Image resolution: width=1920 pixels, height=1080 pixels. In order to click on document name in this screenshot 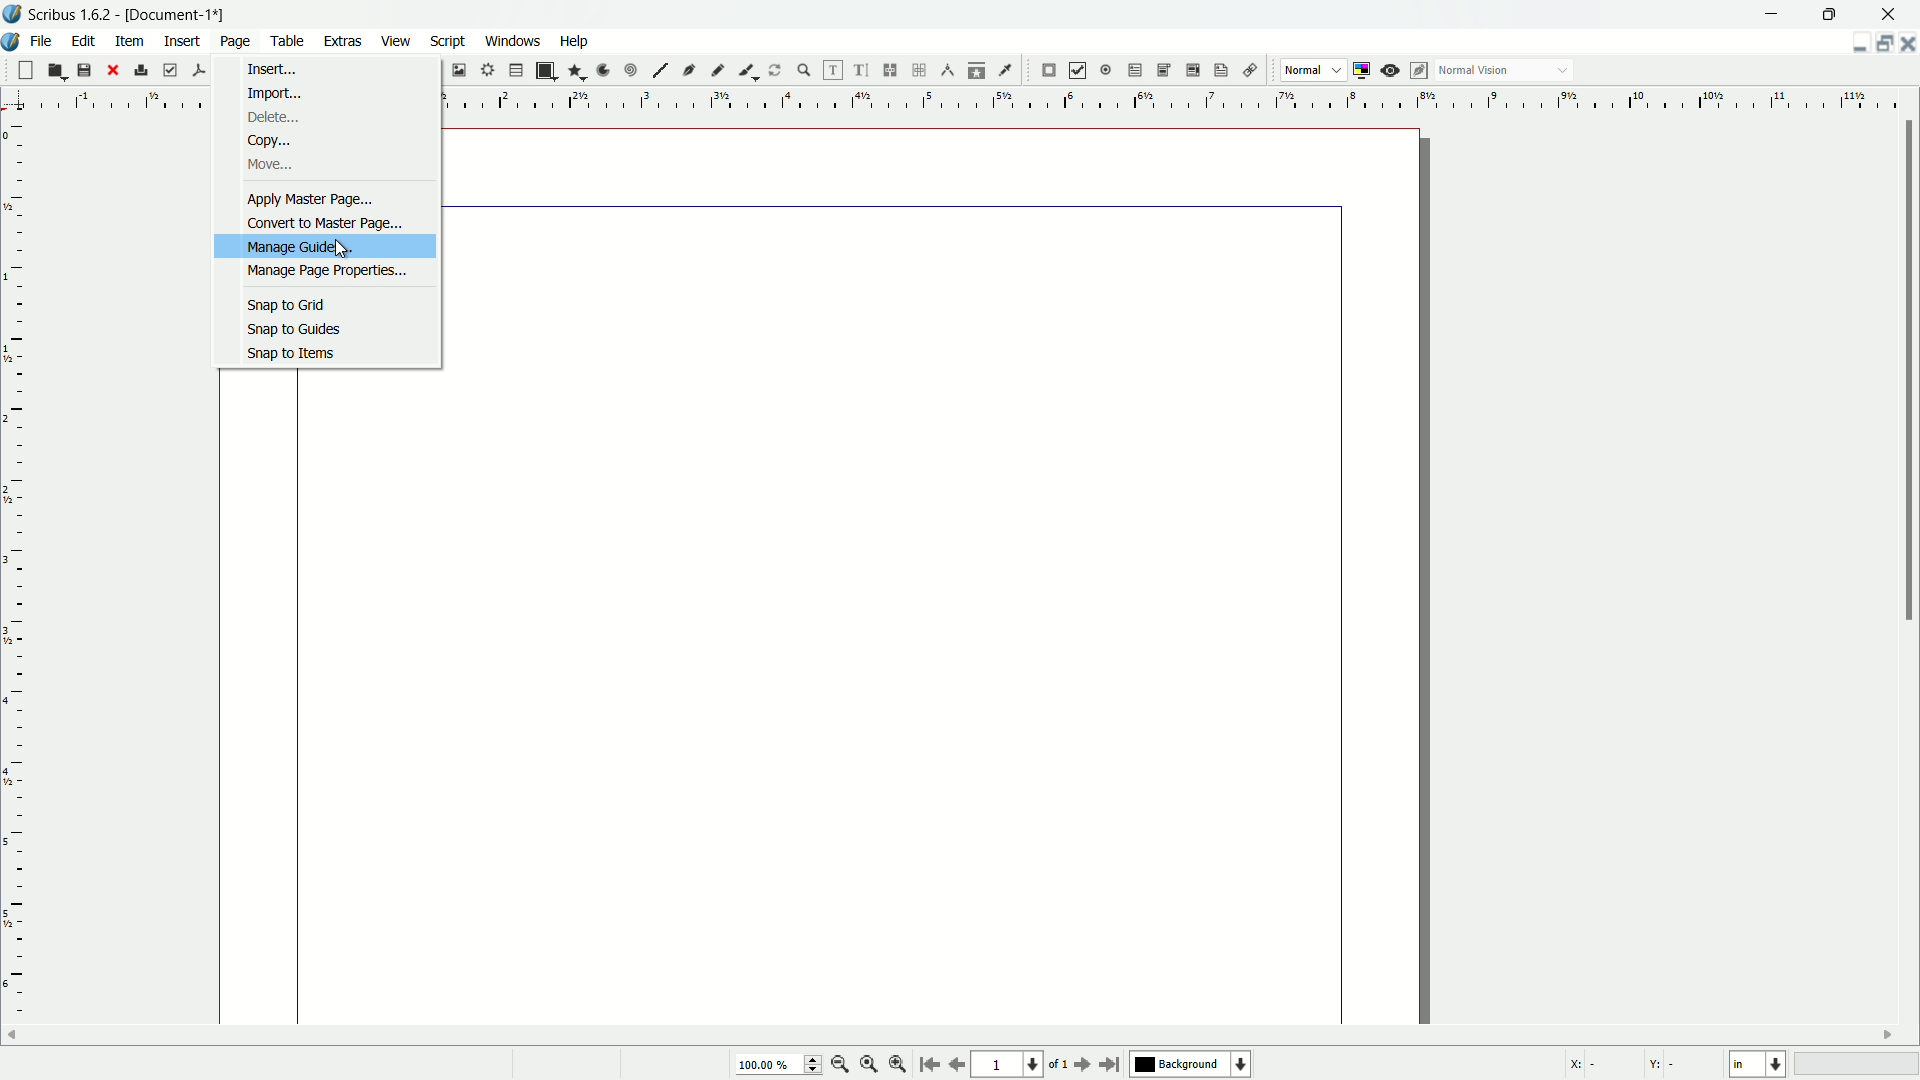, I will do `click(179, 15)`.